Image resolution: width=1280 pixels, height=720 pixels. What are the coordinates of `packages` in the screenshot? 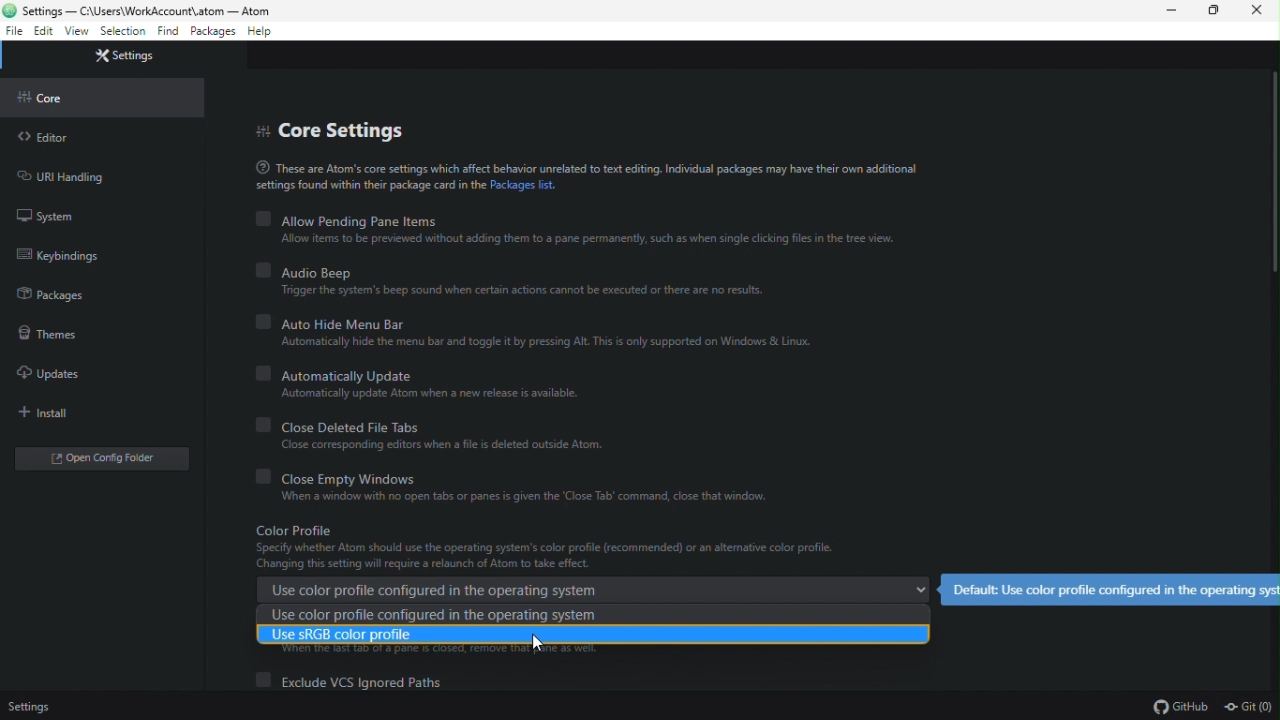 It's located at (212, 32).